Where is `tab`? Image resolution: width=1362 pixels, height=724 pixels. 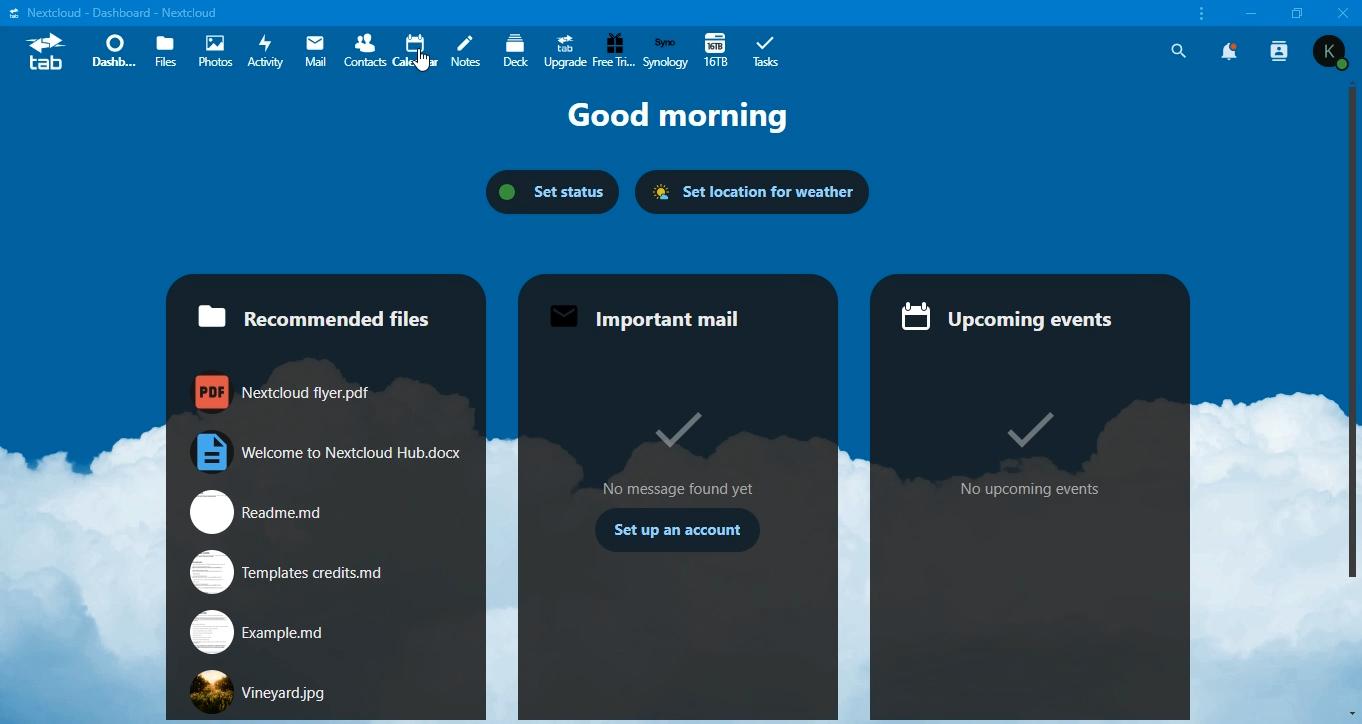 tab is located at coordinates (55, 52).